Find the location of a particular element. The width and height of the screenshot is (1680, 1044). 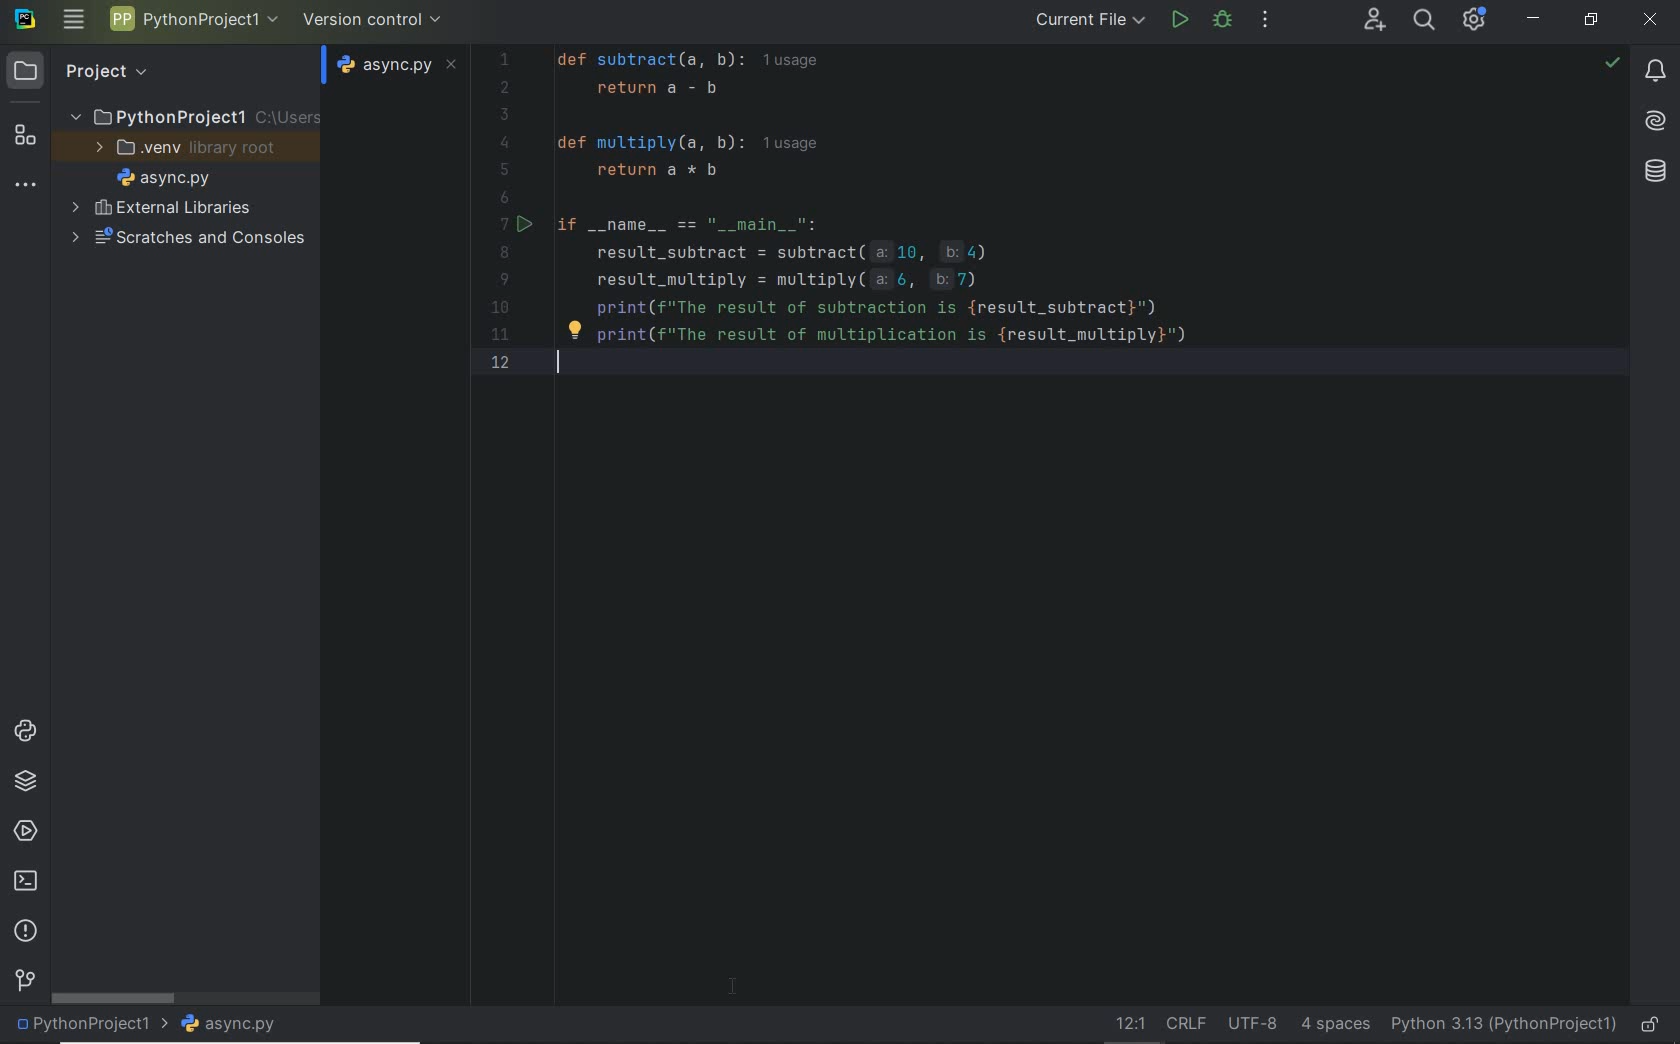

Code for Subtraction Calculator is located at coordinates (880, 214).